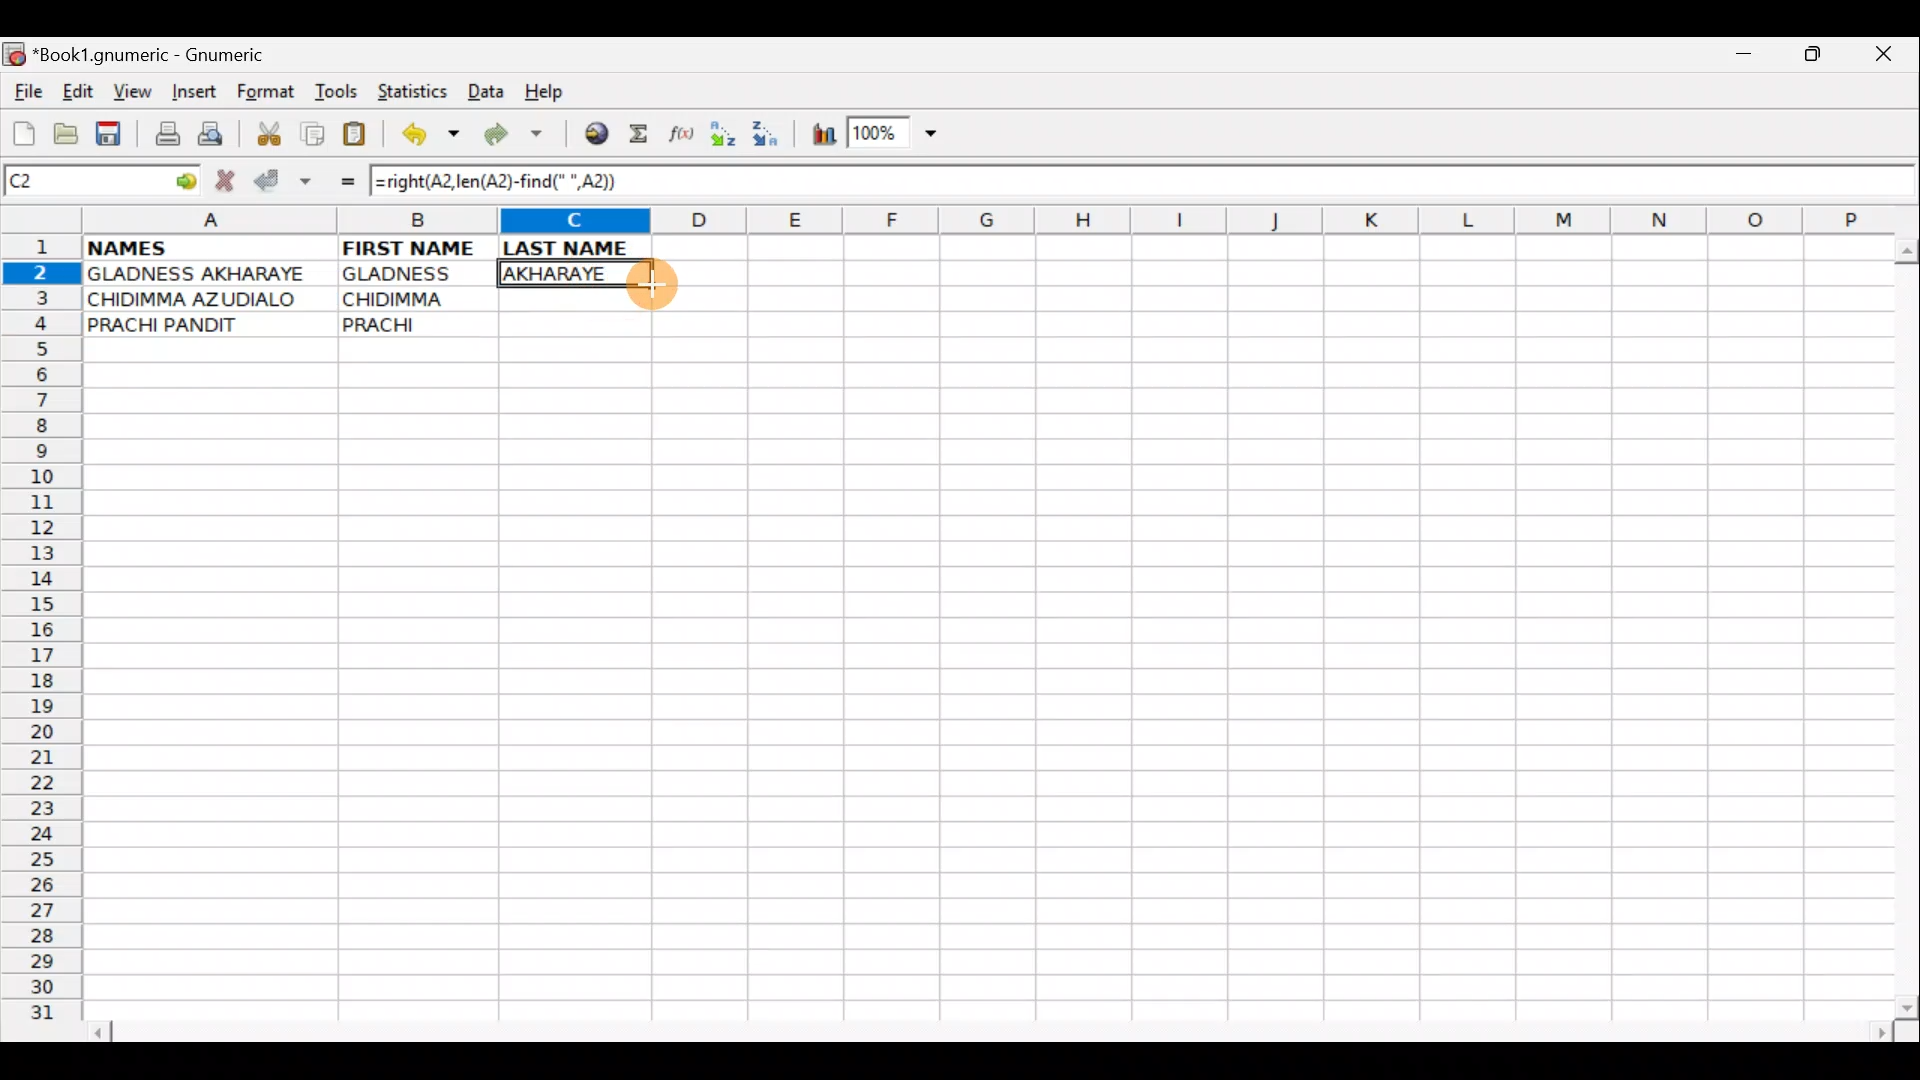  I want to click on CHIDIMMA, so click(418, 297).